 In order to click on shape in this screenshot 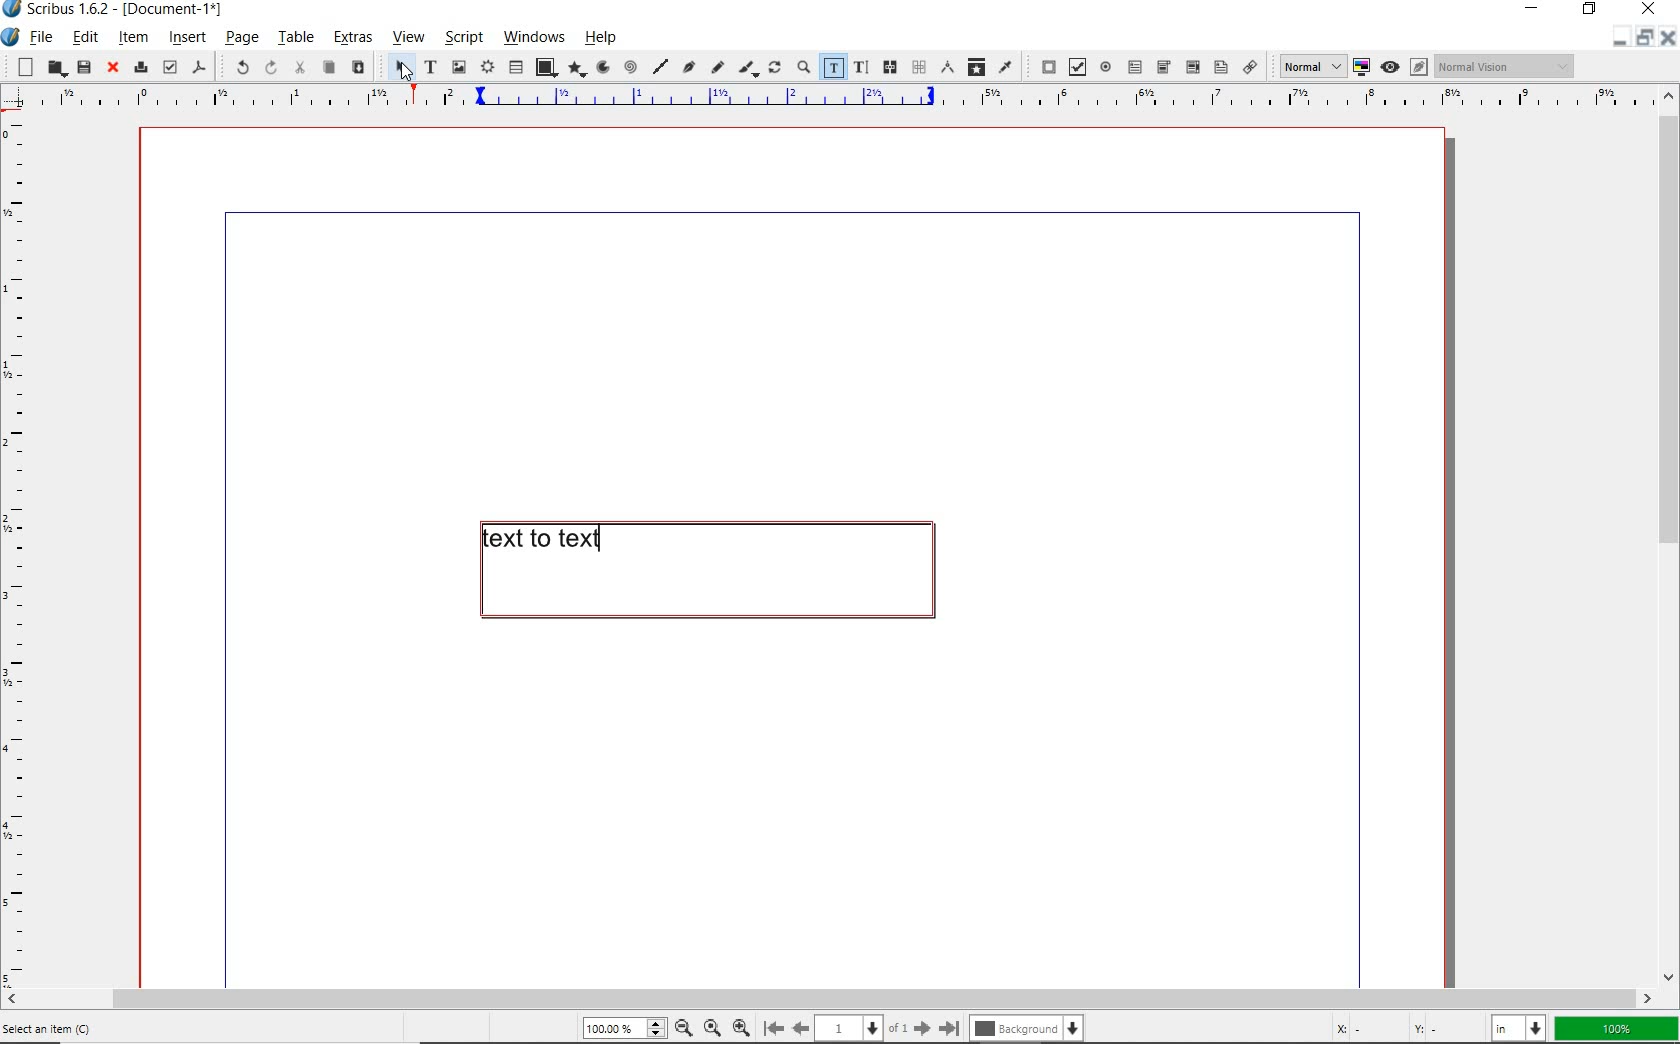, I will do `click(545, 68)`.